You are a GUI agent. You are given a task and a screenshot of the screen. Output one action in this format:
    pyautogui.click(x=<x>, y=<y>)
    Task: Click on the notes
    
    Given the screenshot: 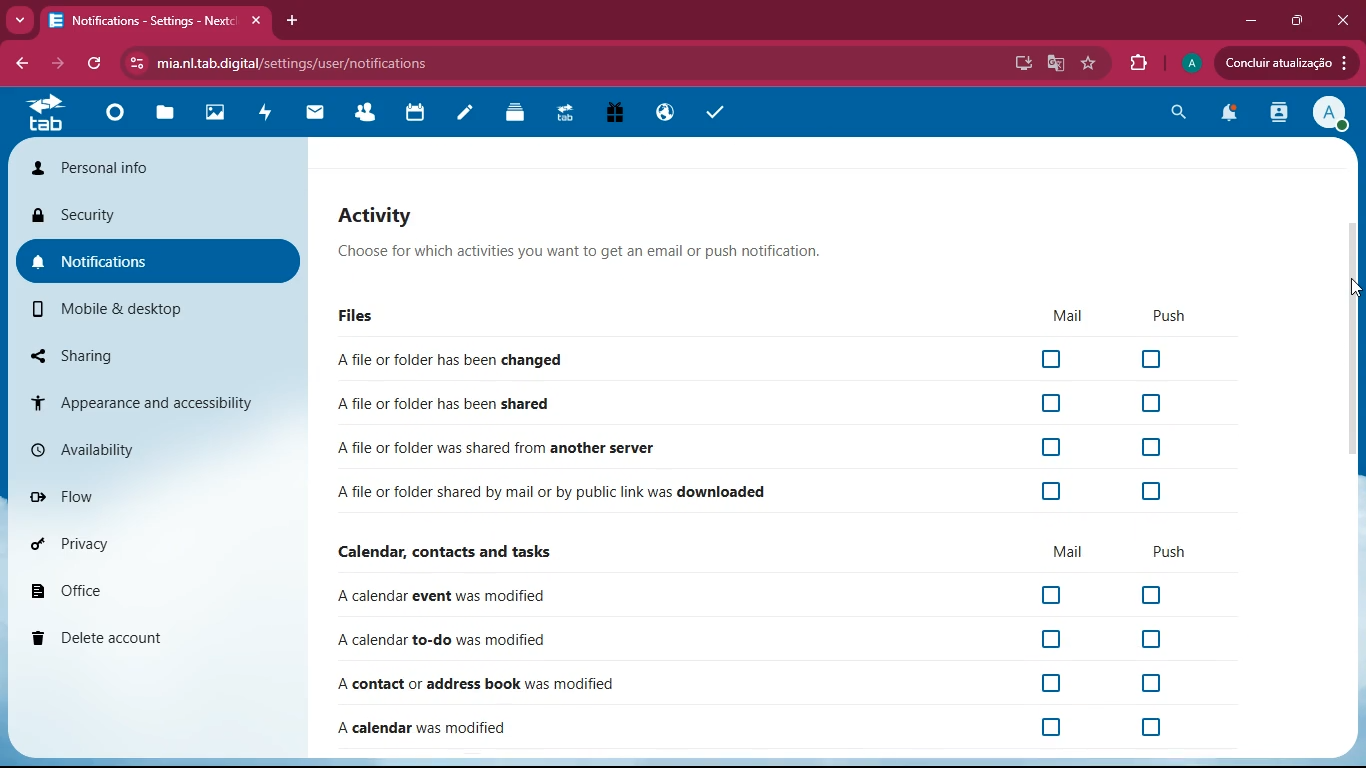 What is the action you would take?
    pyautogui.click(x=462, y=117)
    